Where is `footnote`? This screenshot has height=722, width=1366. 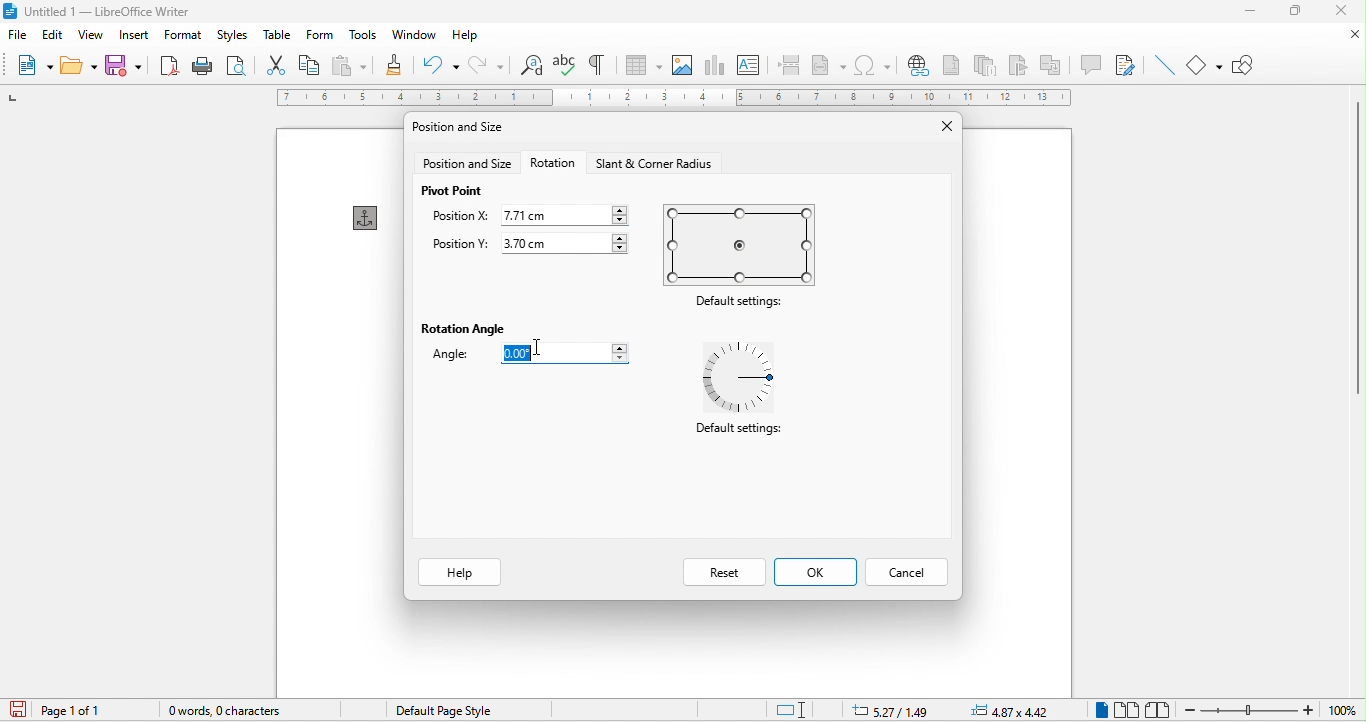
footnote is located at coordinates (950, 64).